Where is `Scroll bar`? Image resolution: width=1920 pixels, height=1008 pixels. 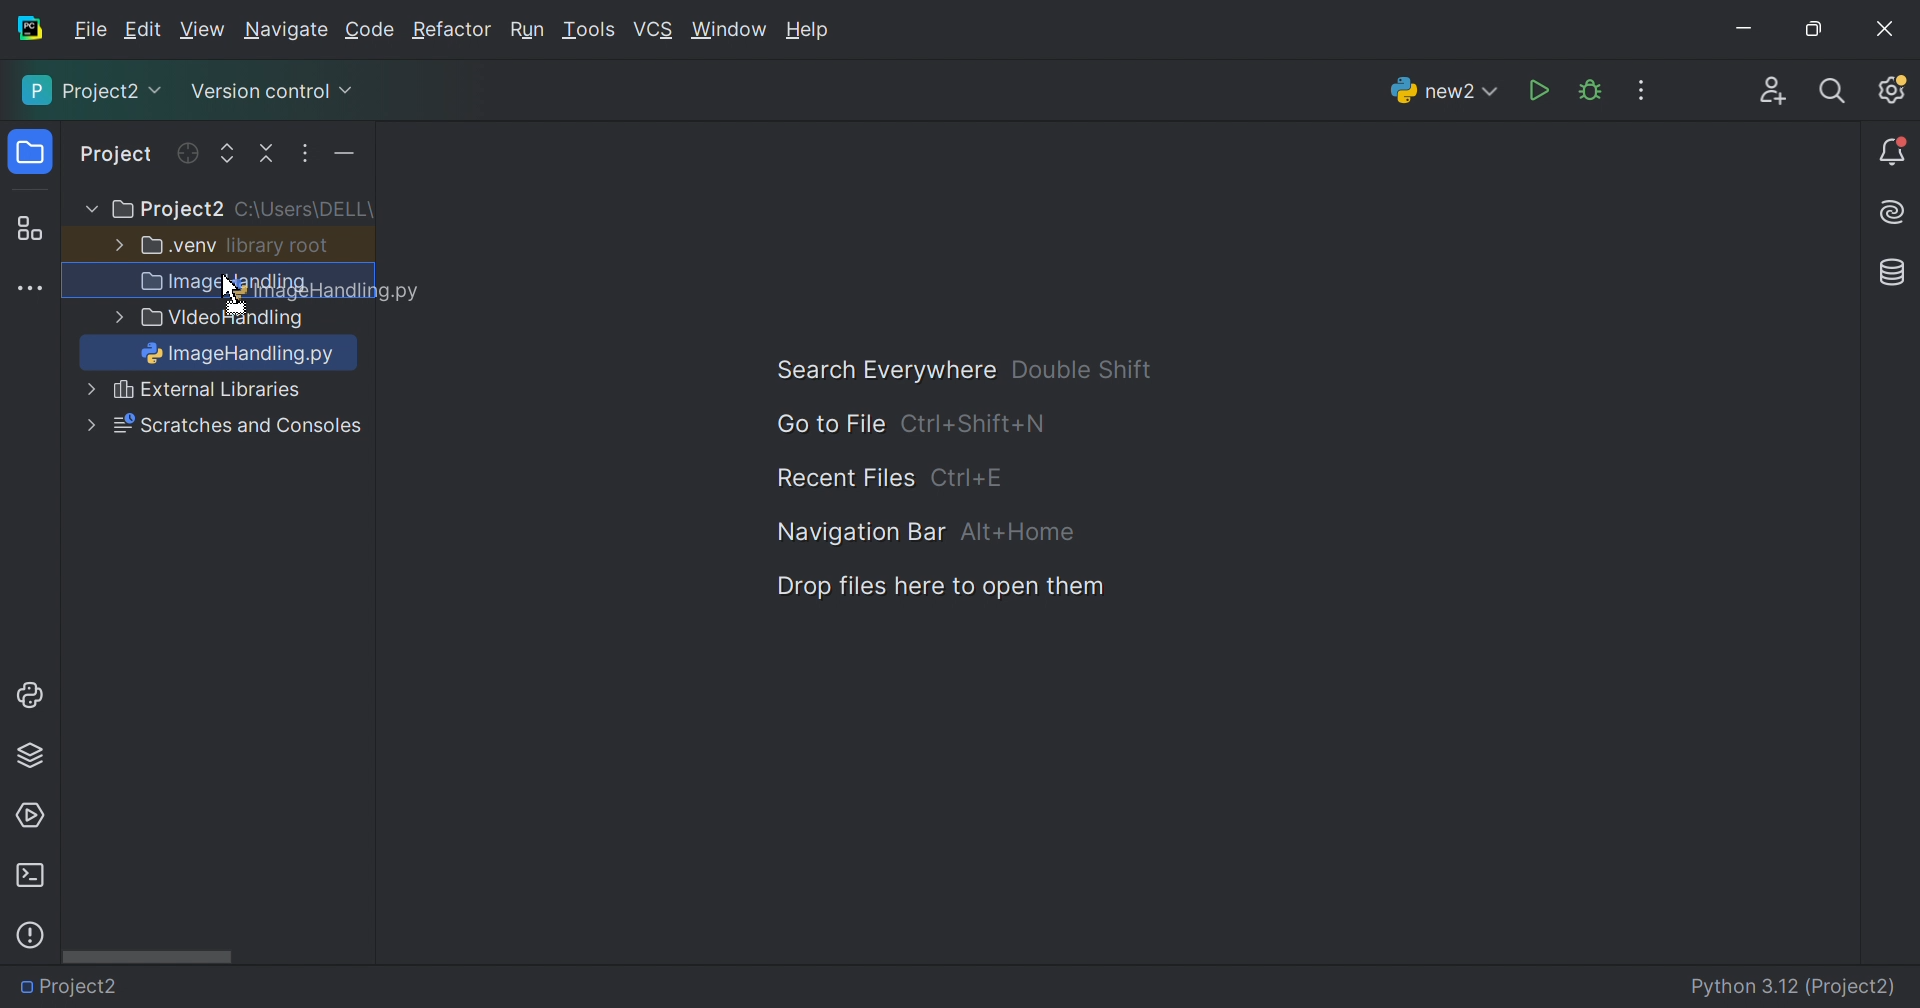
Scroll bar is located at coordinates (147, 955).